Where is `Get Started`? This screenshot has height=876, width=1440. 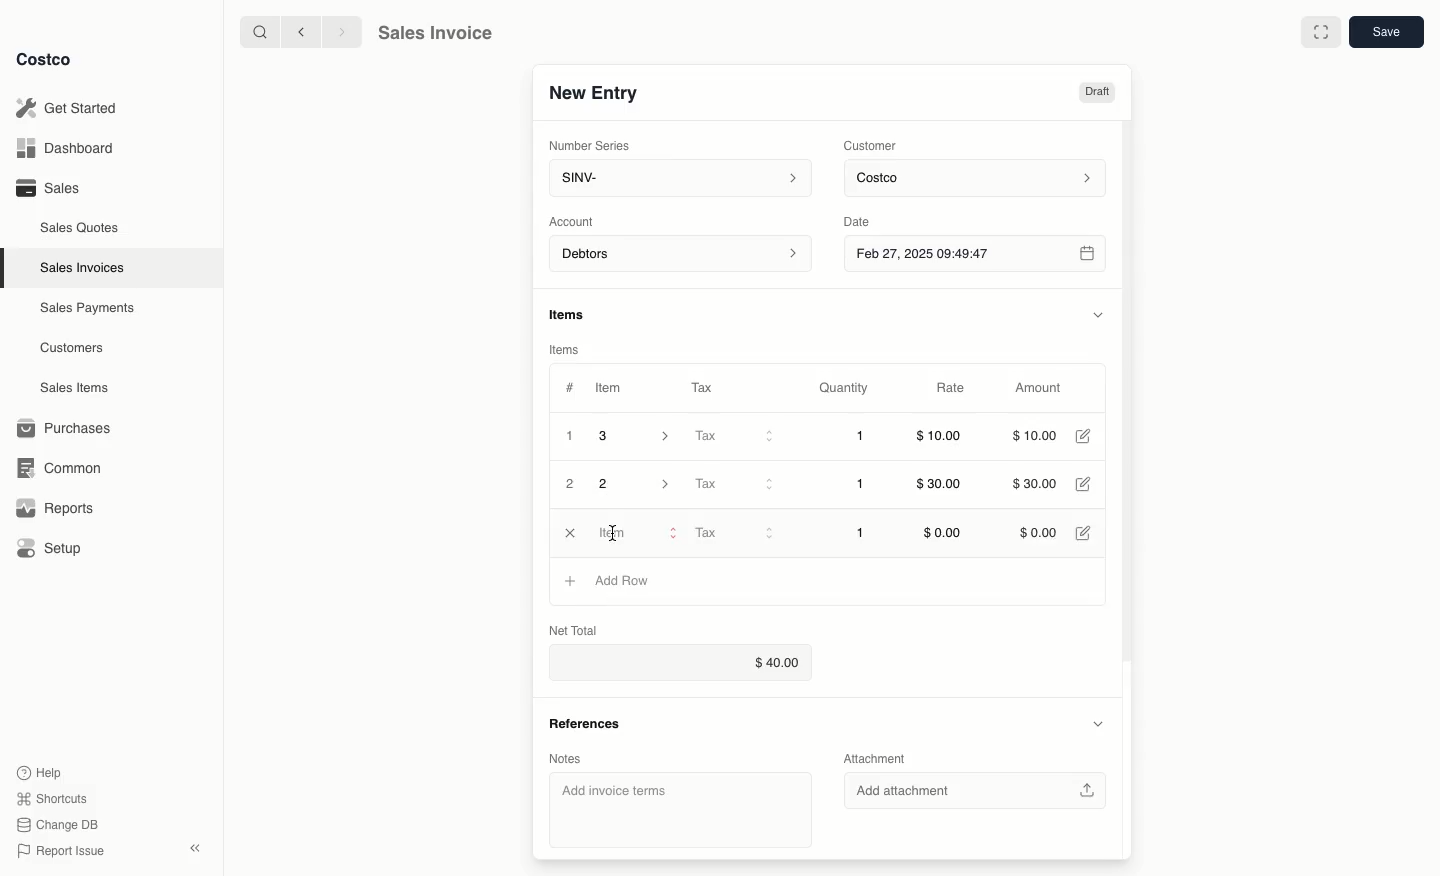 Get Started is located at coordinates (70, 108).